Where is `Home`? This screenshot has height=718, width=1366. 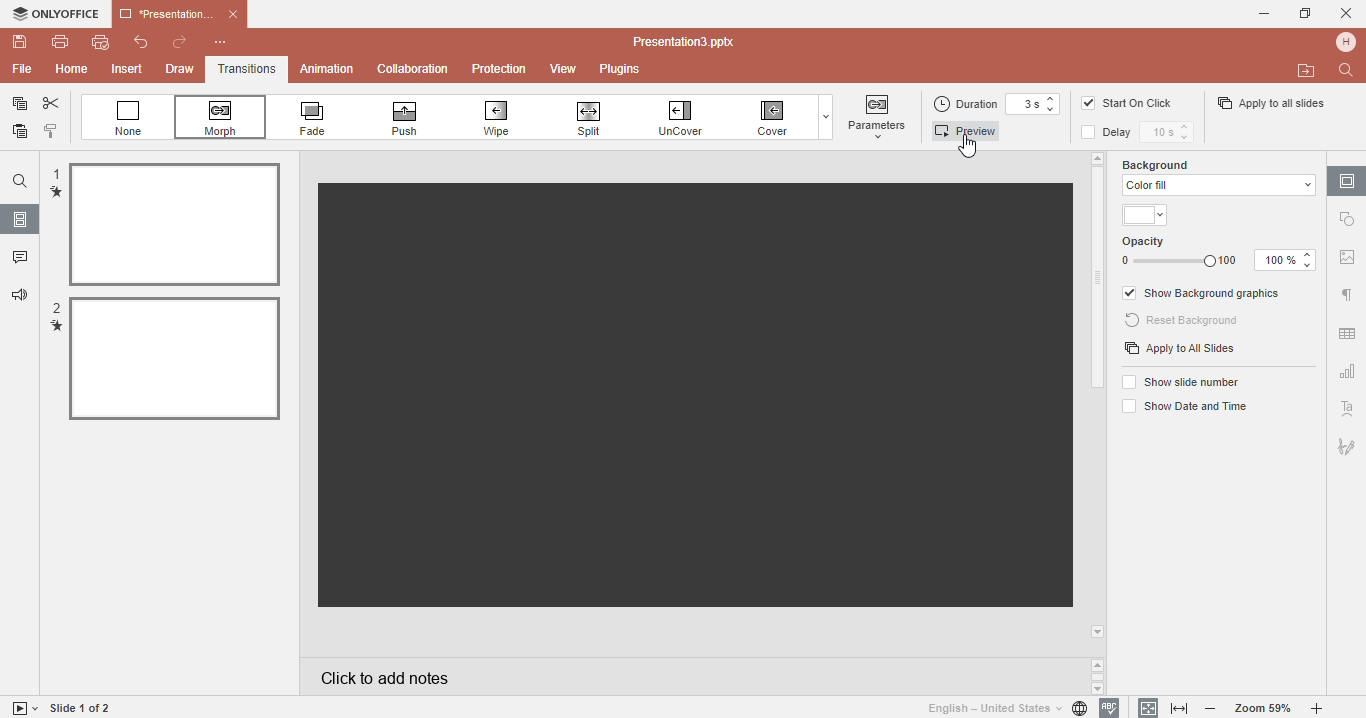
Home is located at coordinates (71, 69).